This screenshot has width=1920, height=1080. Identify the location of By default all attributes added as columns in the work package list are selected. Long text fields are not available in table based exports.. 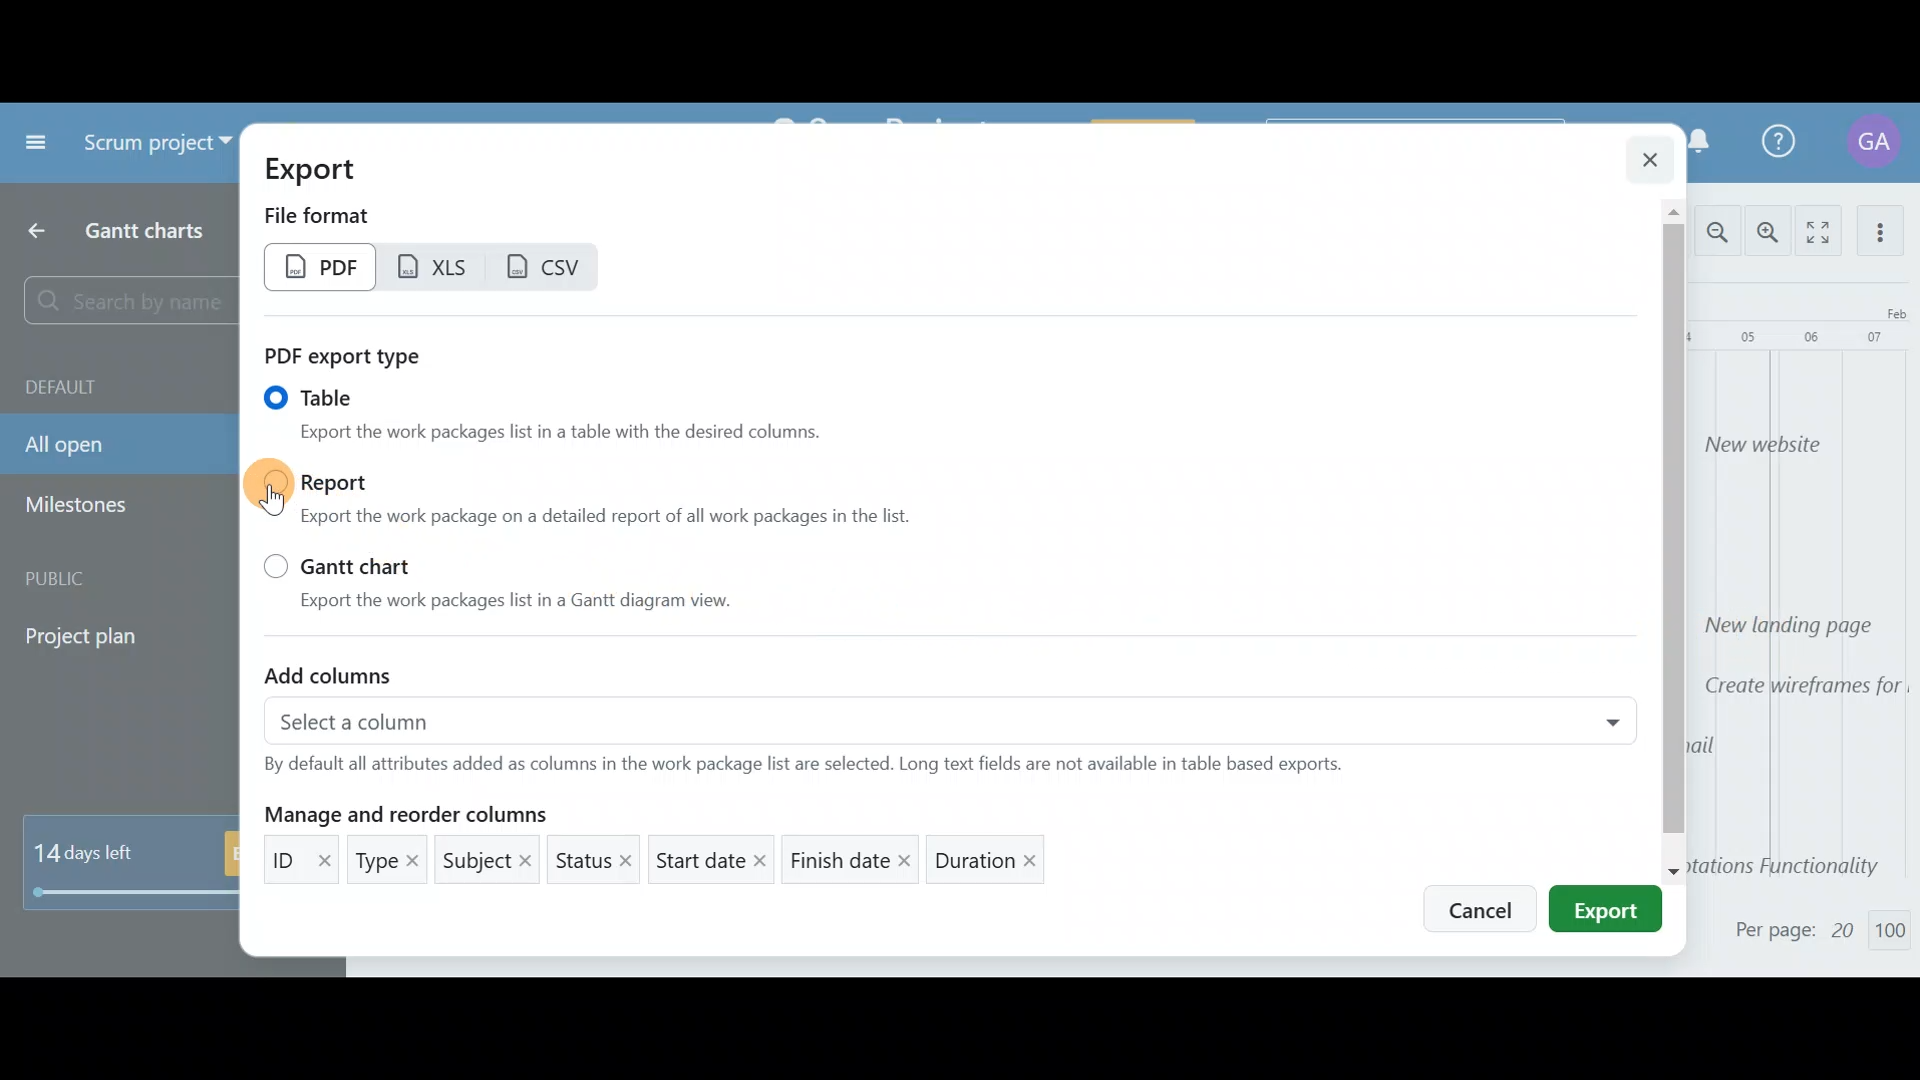
(815, 772).